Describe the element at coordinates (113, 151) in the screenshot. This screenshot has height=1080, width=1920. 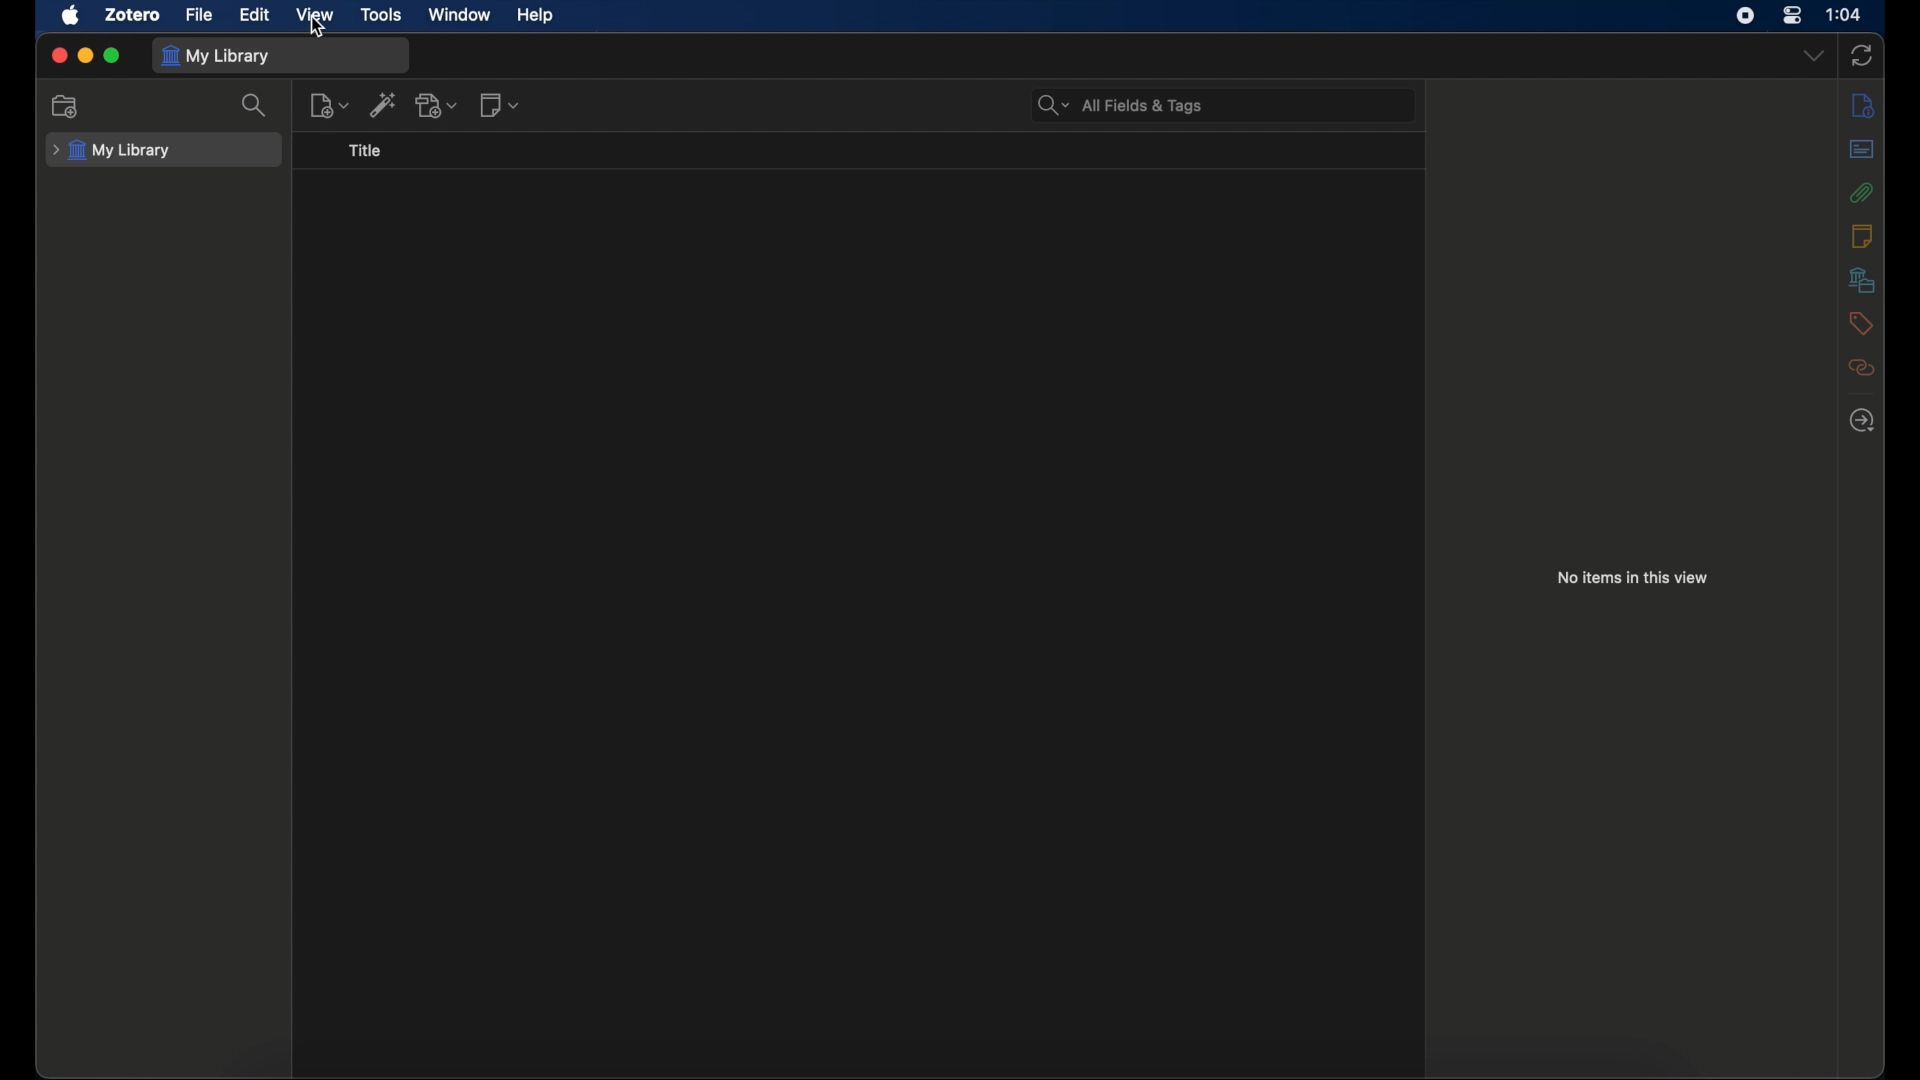
I see `my library` at that location.